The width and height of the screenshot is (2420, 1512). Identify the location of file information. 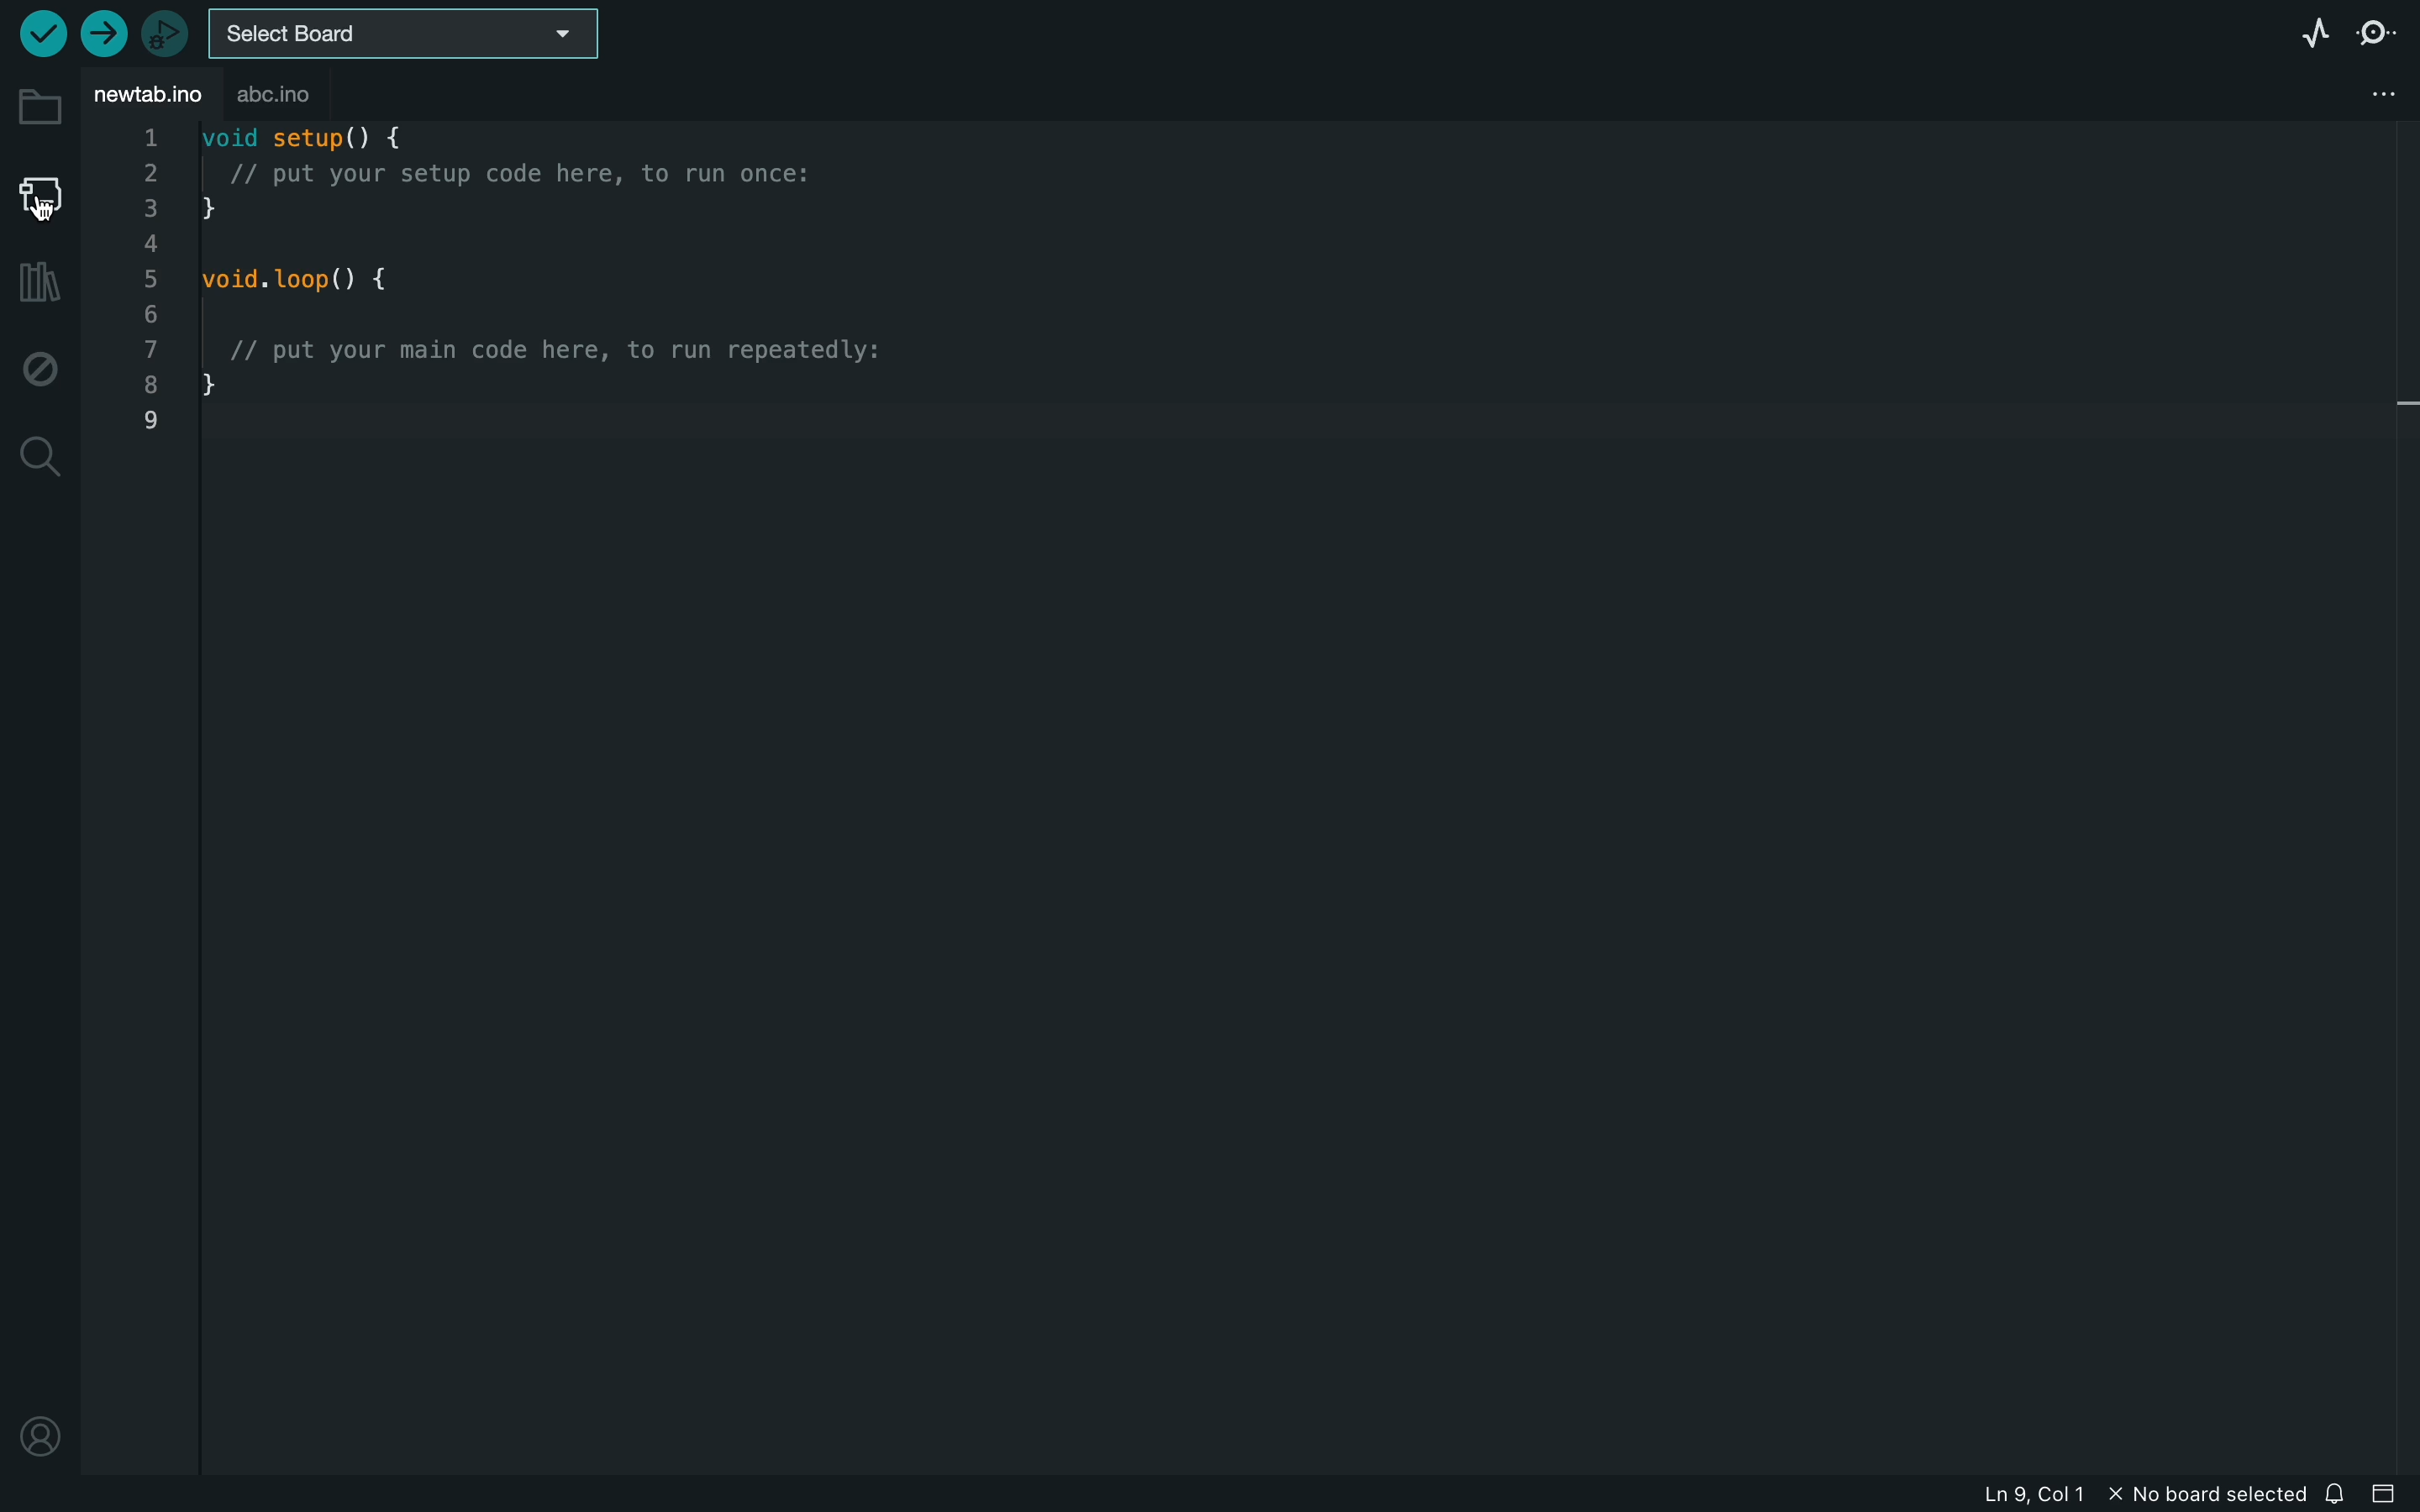
(2133, 1493).